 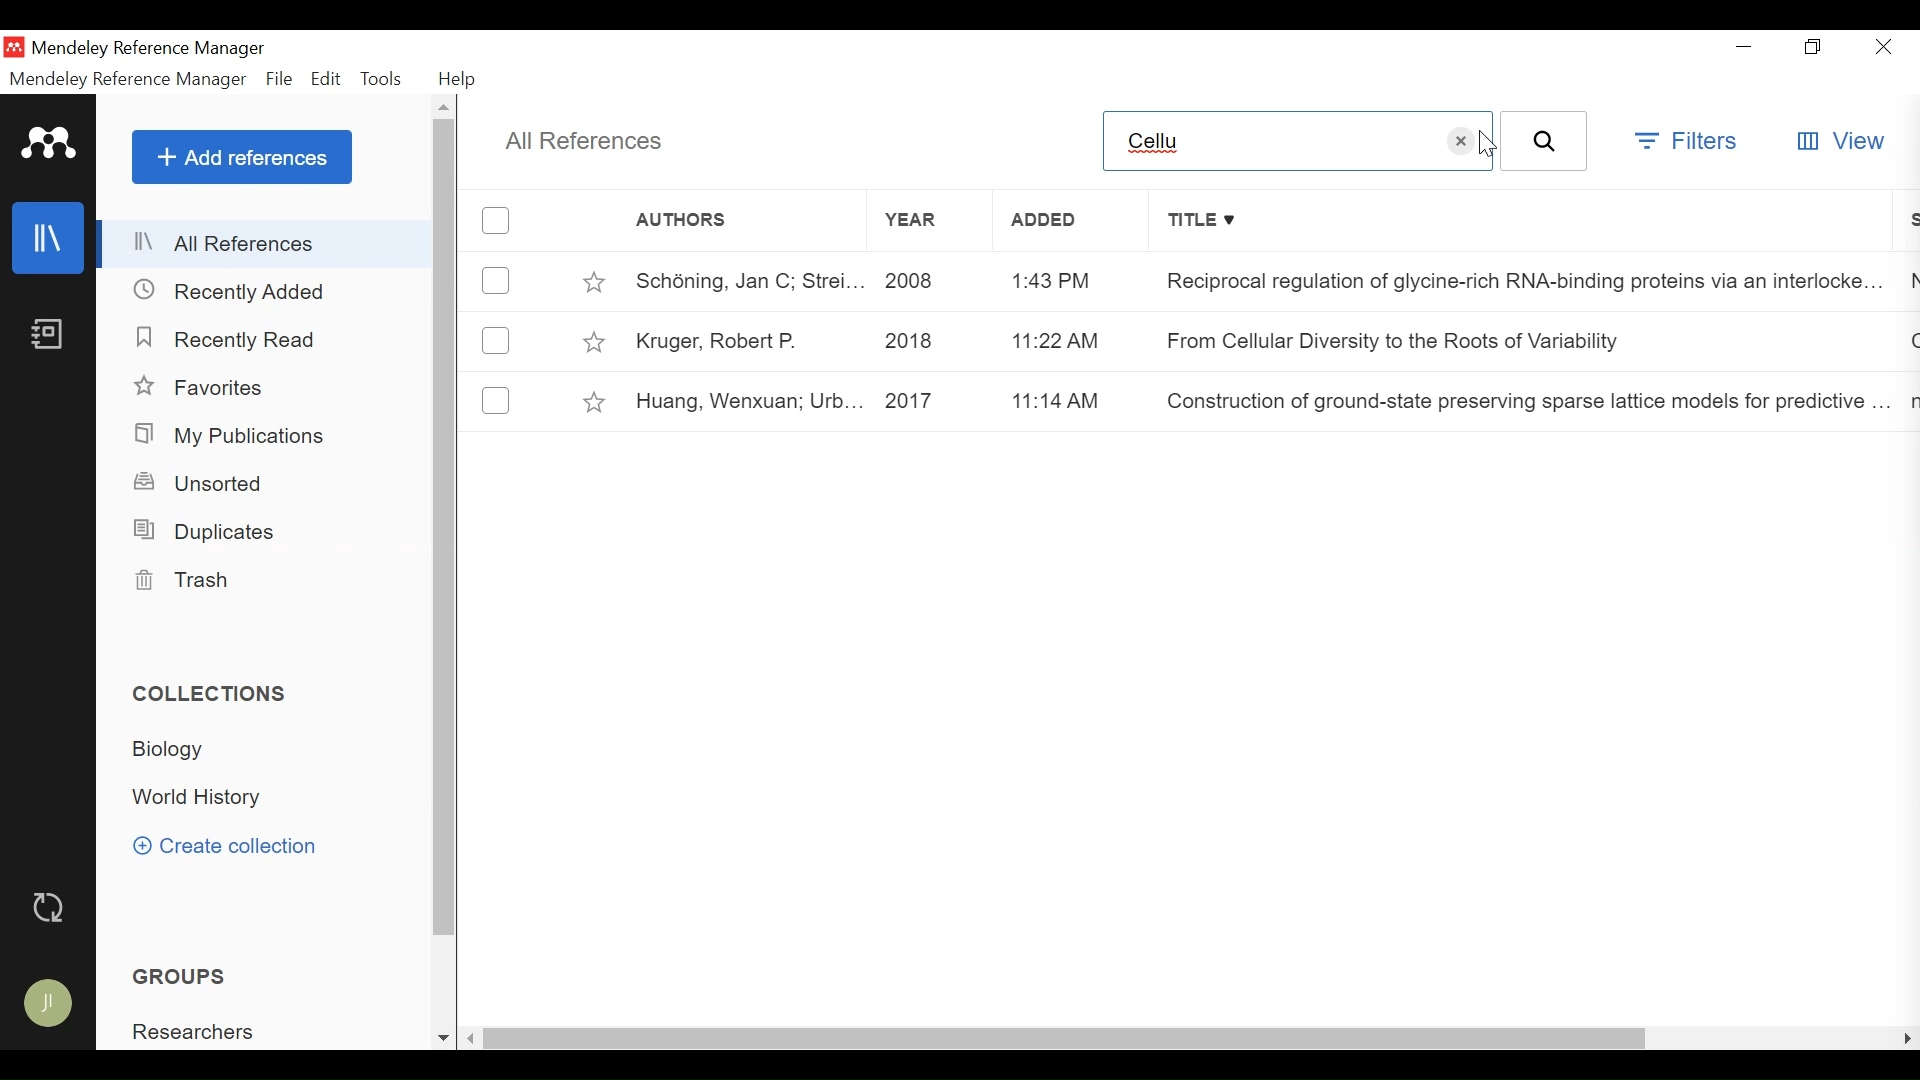 I want to click on minimize, so click(x=1742, y=43).